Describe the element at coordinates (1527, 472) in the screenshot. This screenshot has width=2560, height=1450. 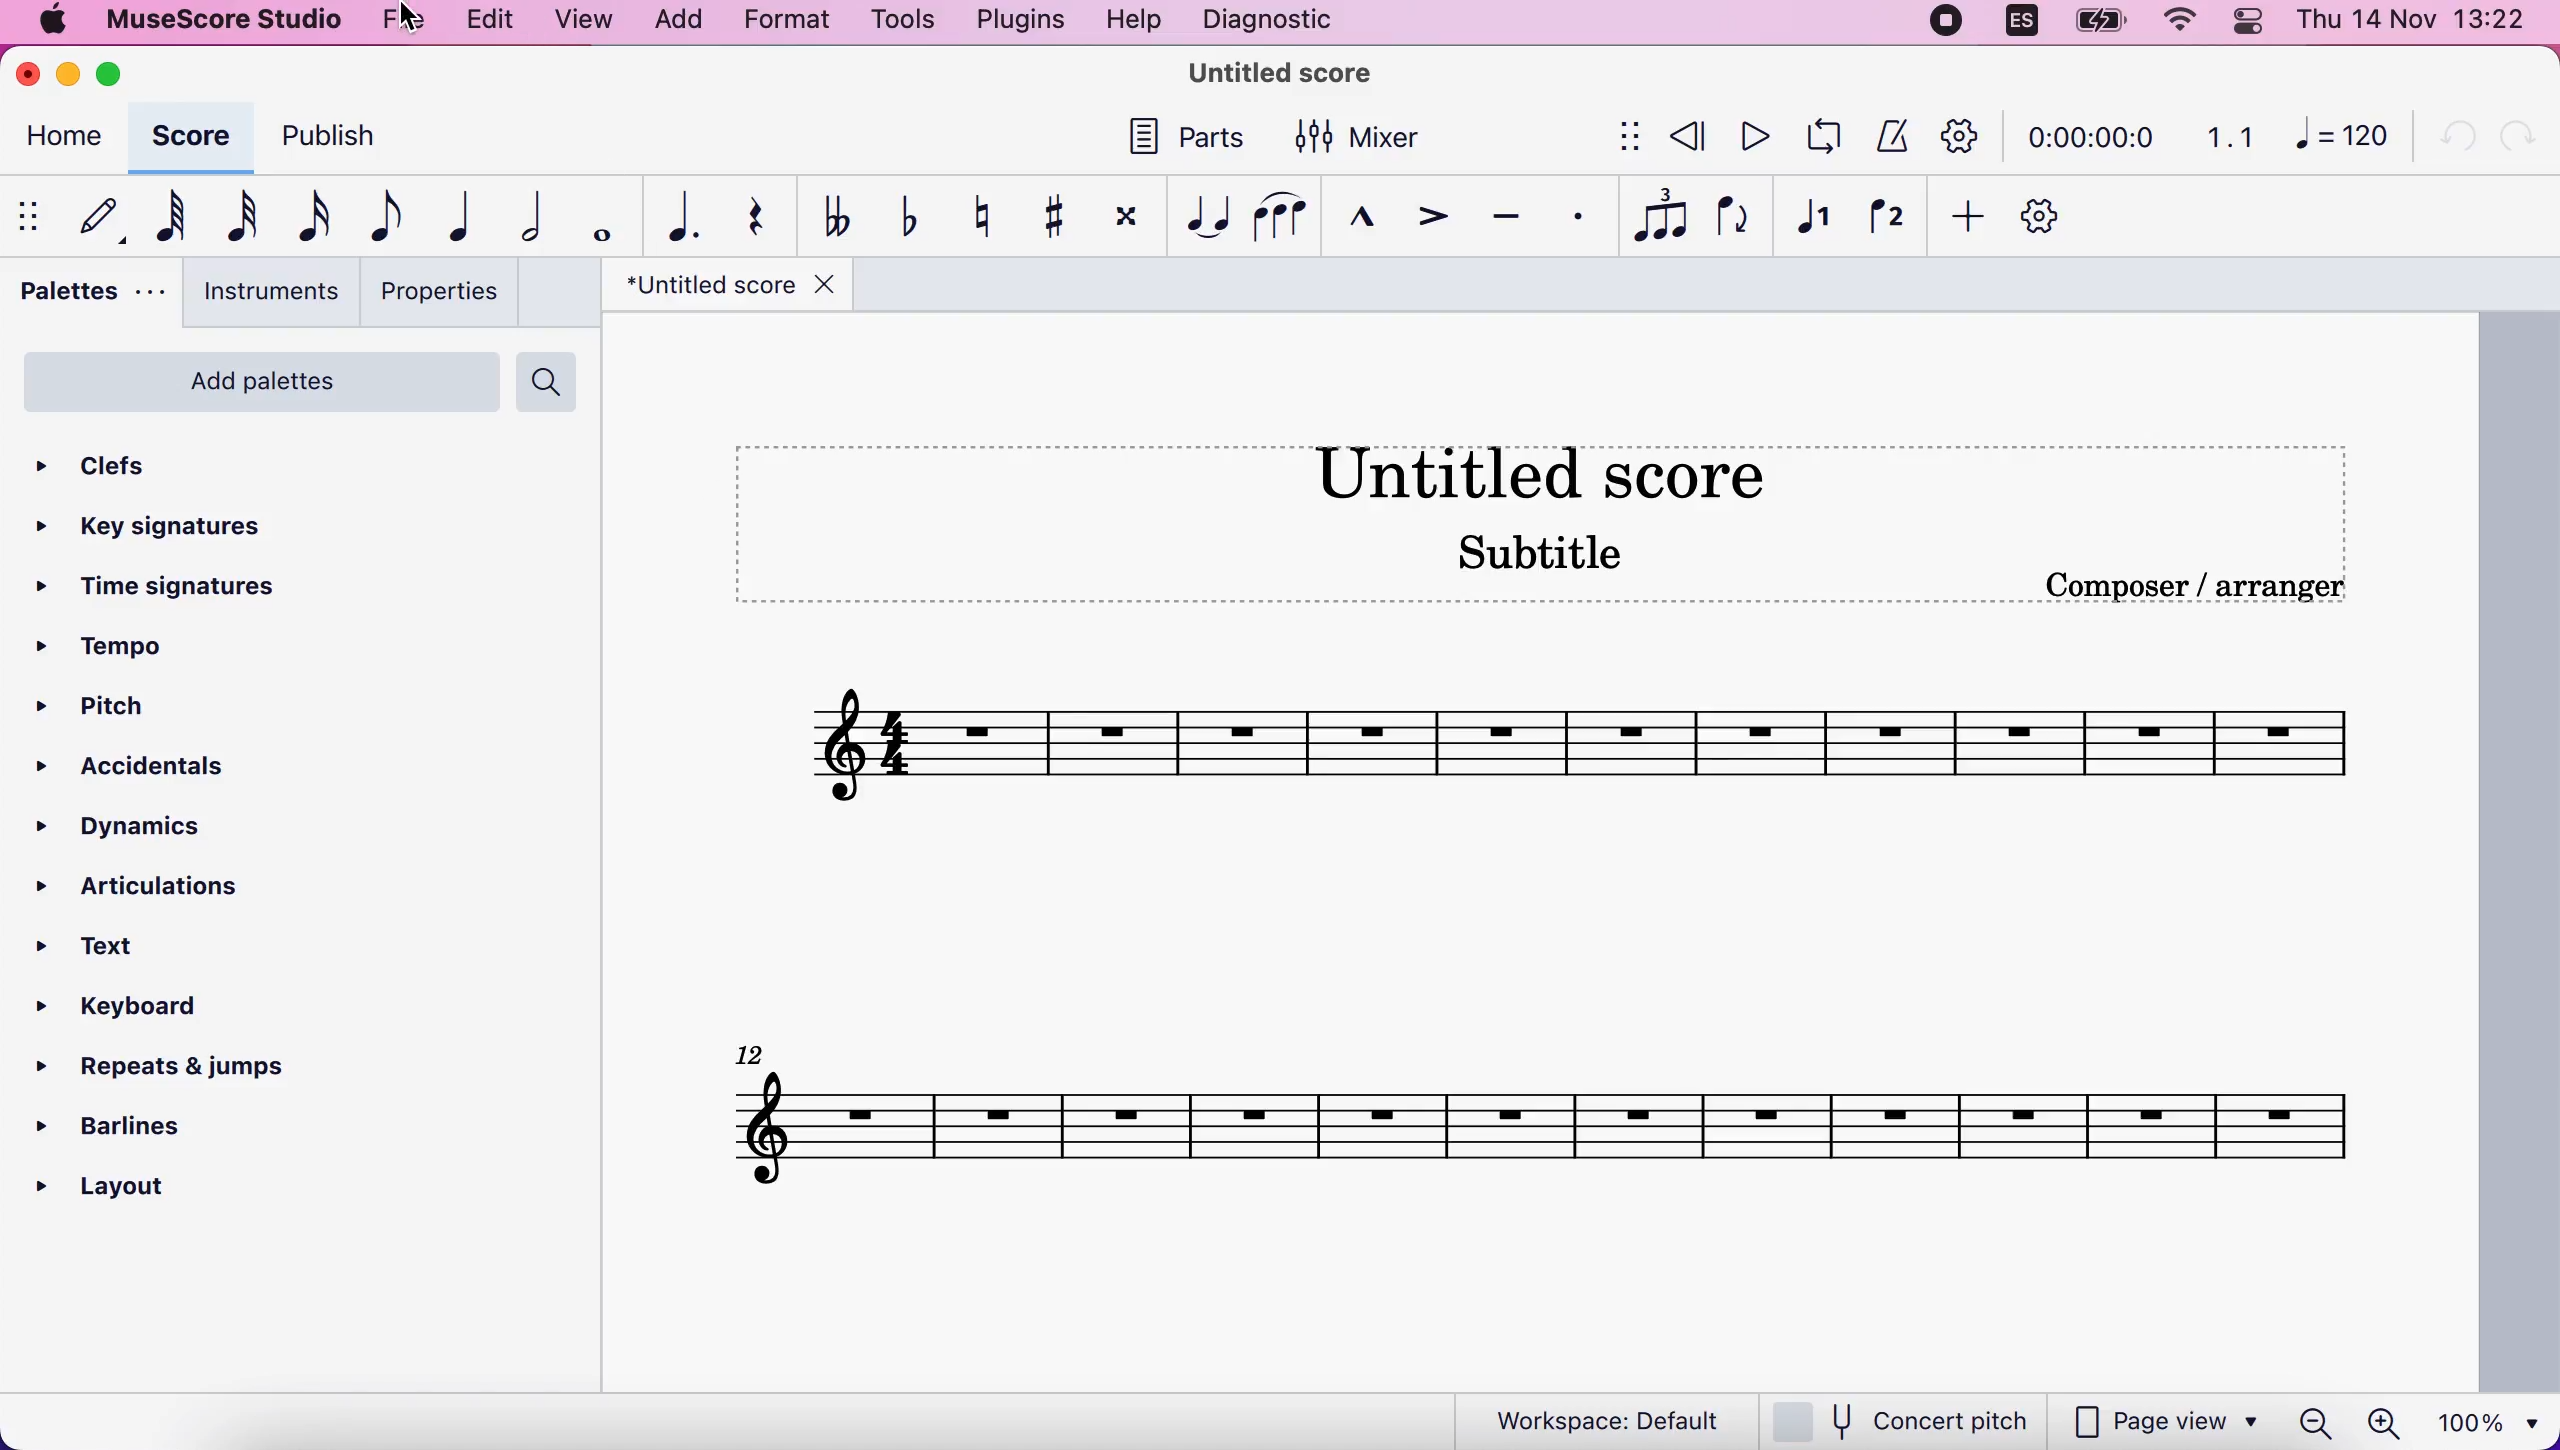
I see `Untitled score` at that location.